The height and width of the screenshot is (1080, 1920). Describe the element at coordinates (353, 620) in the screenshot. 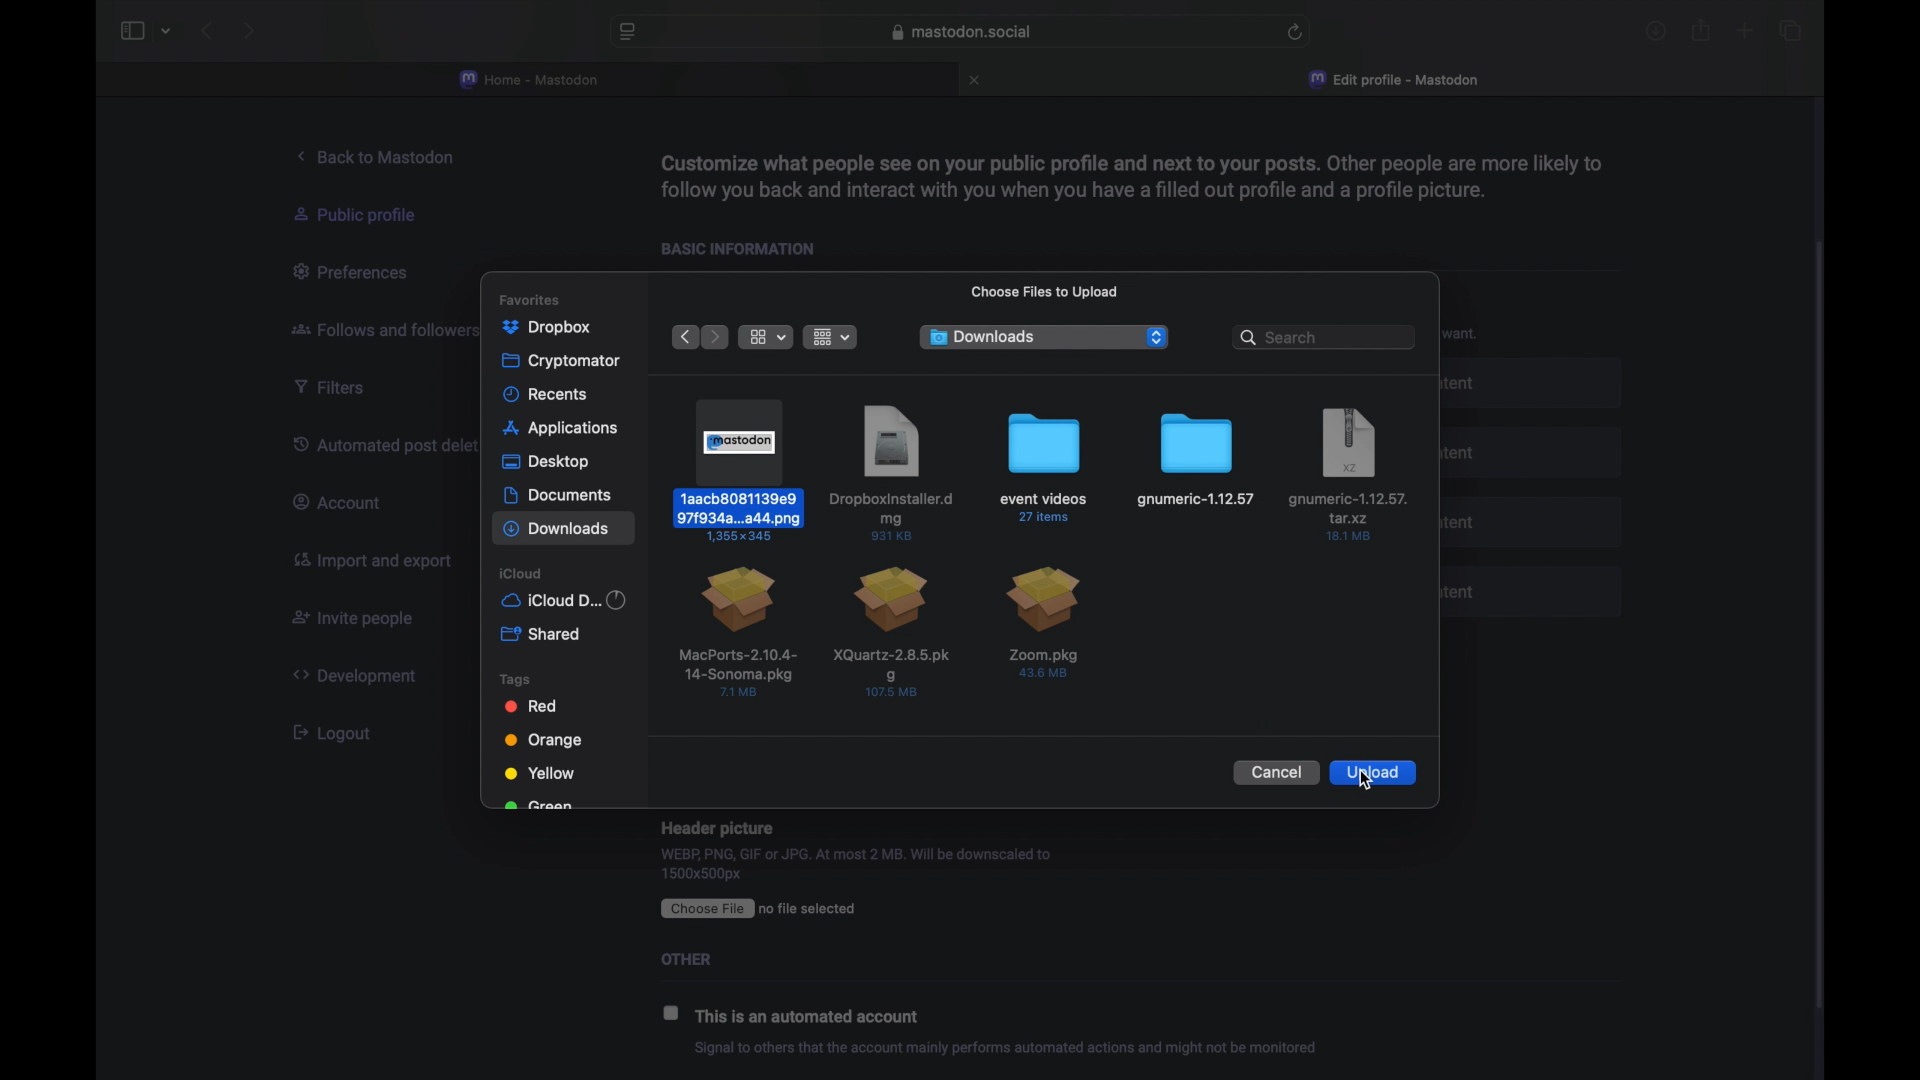

I see `invite people` at that location.